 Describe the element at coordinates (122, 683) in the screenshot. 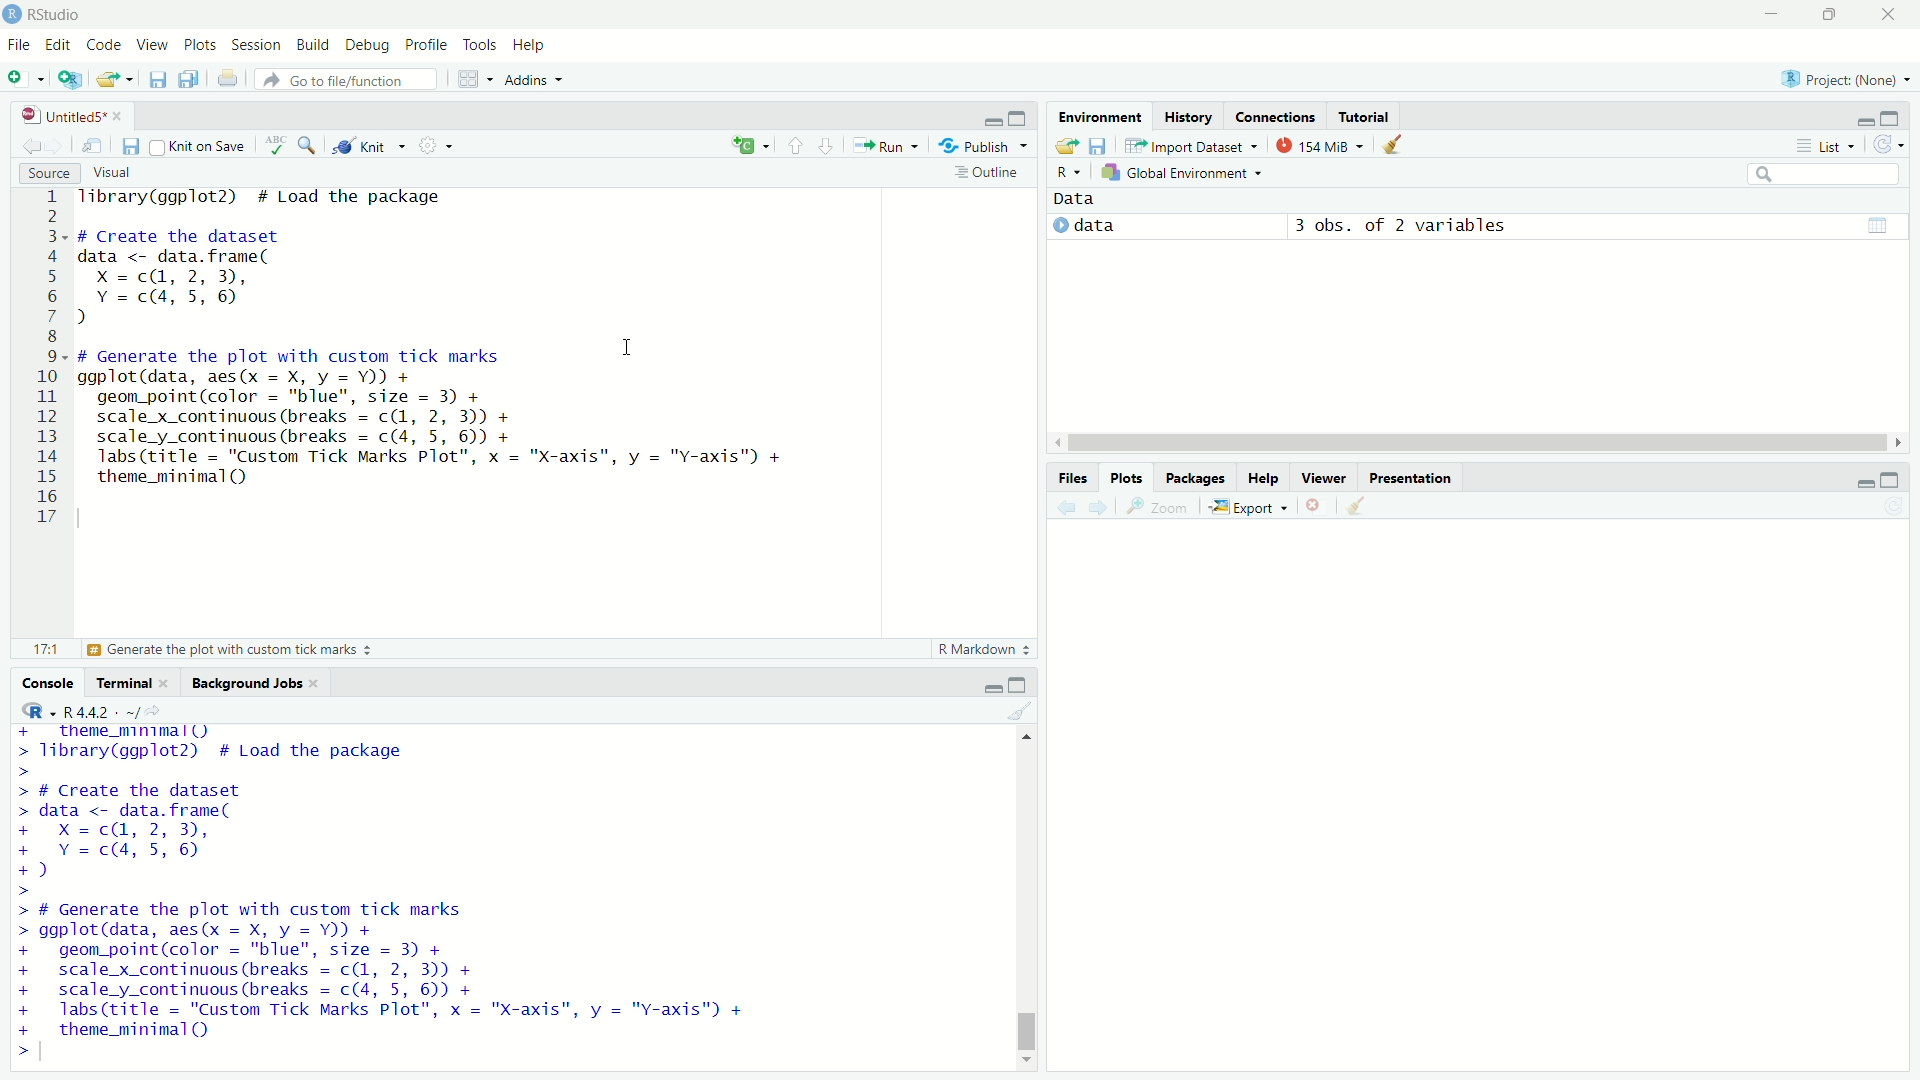

I see `terminal` at that location.